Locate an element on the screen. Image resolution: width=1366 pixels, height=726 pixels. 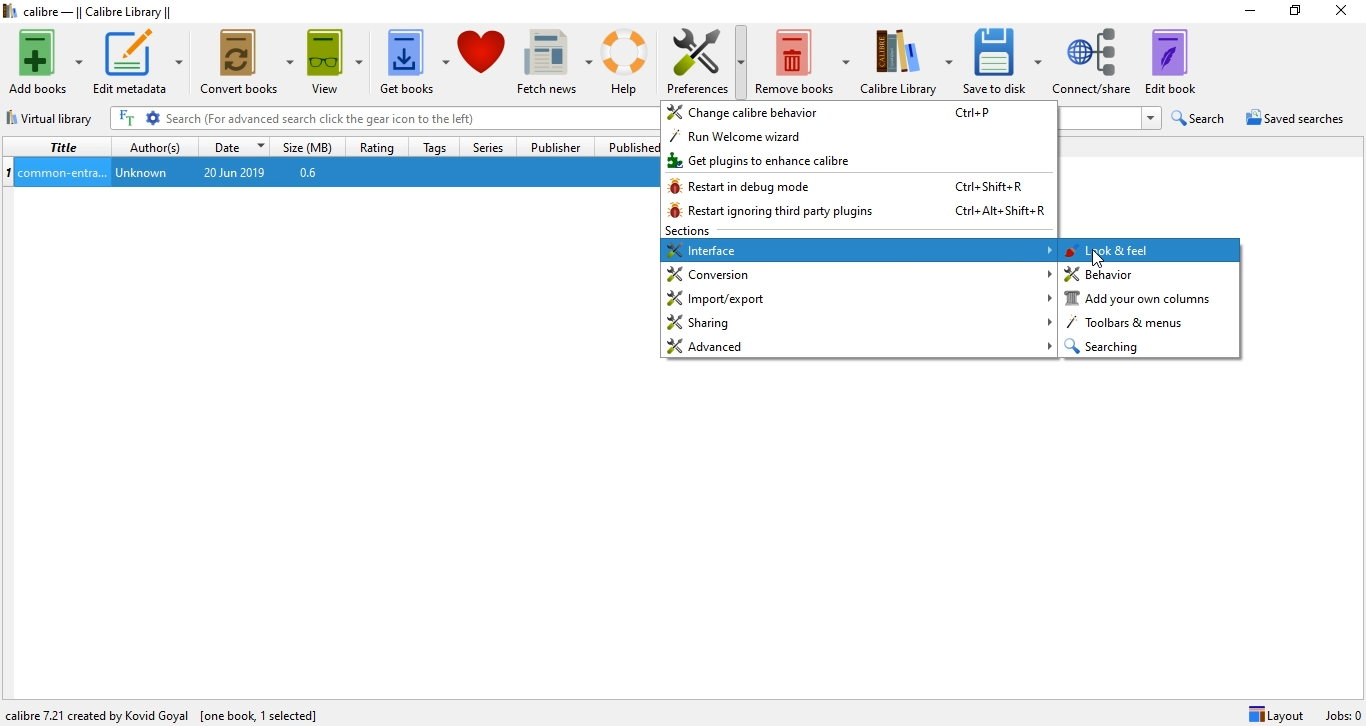
behavior is located at coordinates (1153, 275).